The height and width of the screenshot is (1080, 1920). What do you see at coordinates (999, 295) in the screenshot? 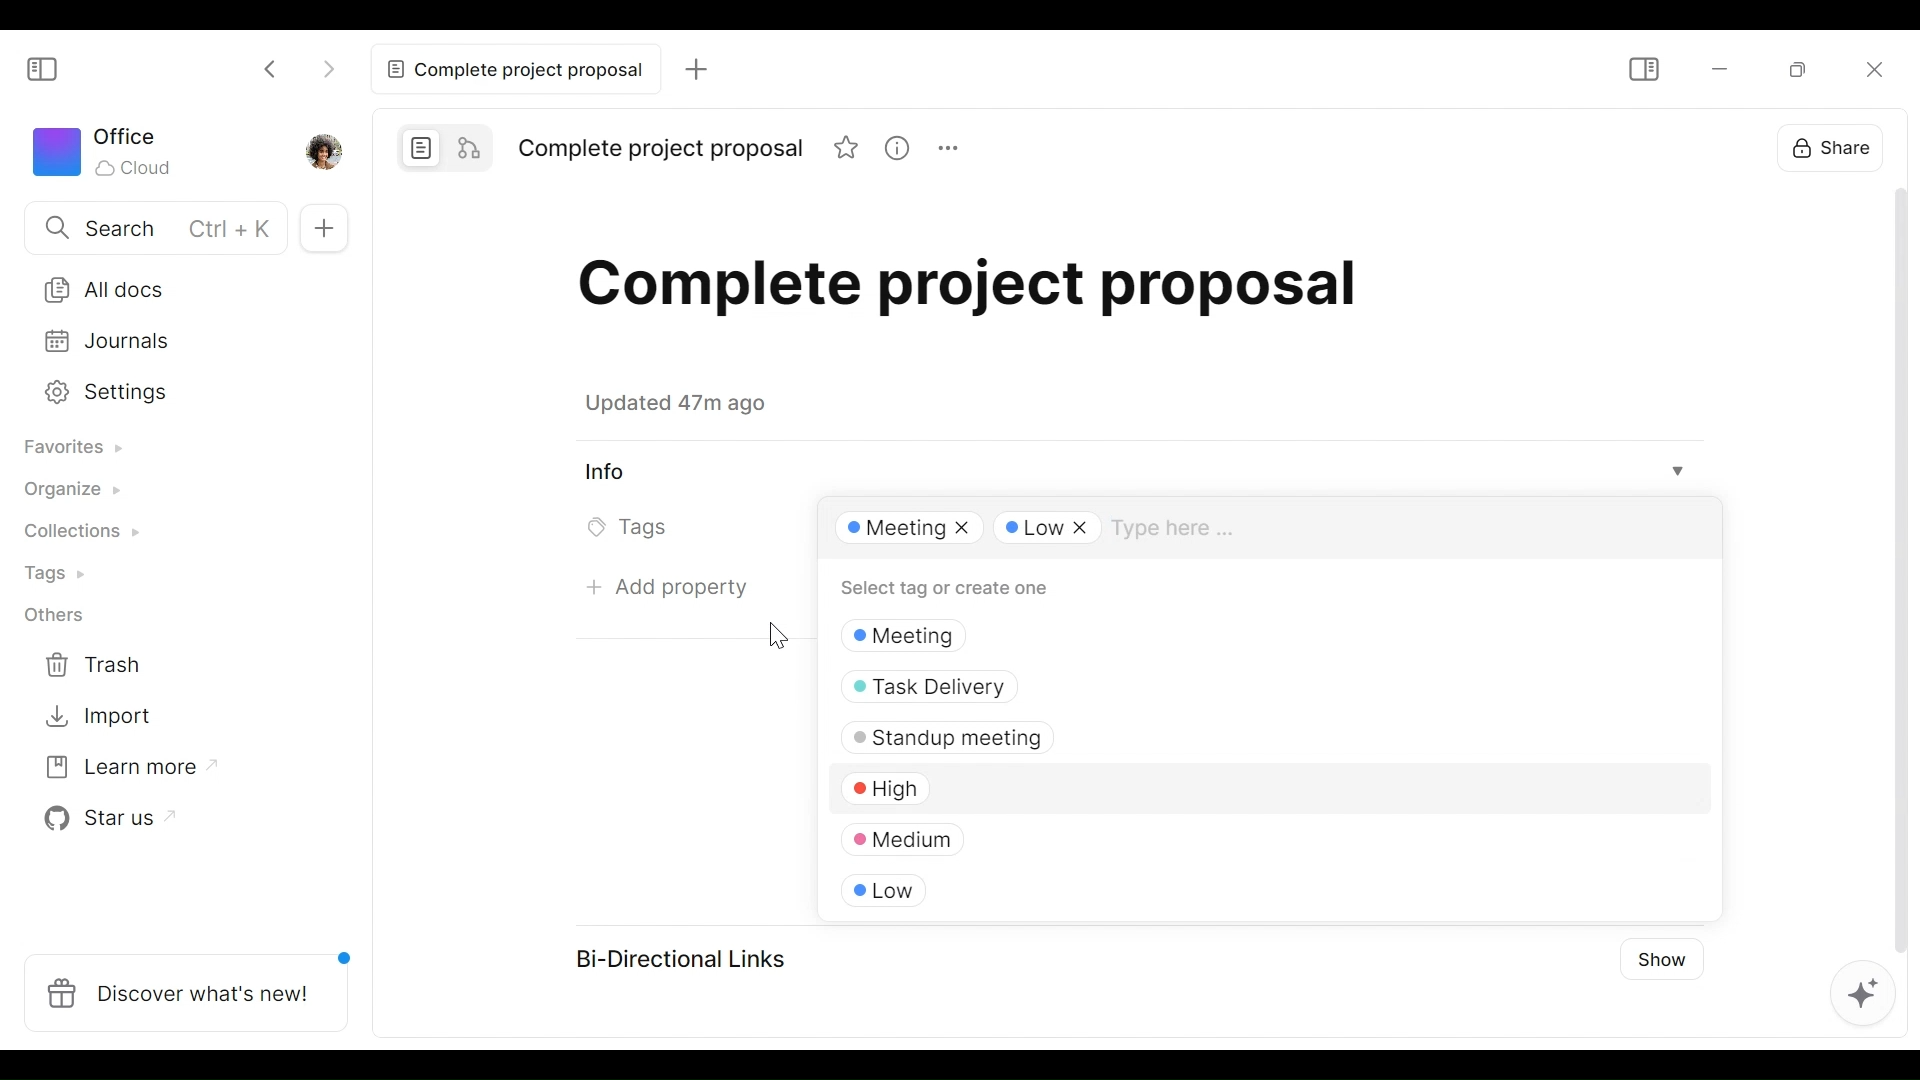
I see `Title` at bounding box center [999, 295].